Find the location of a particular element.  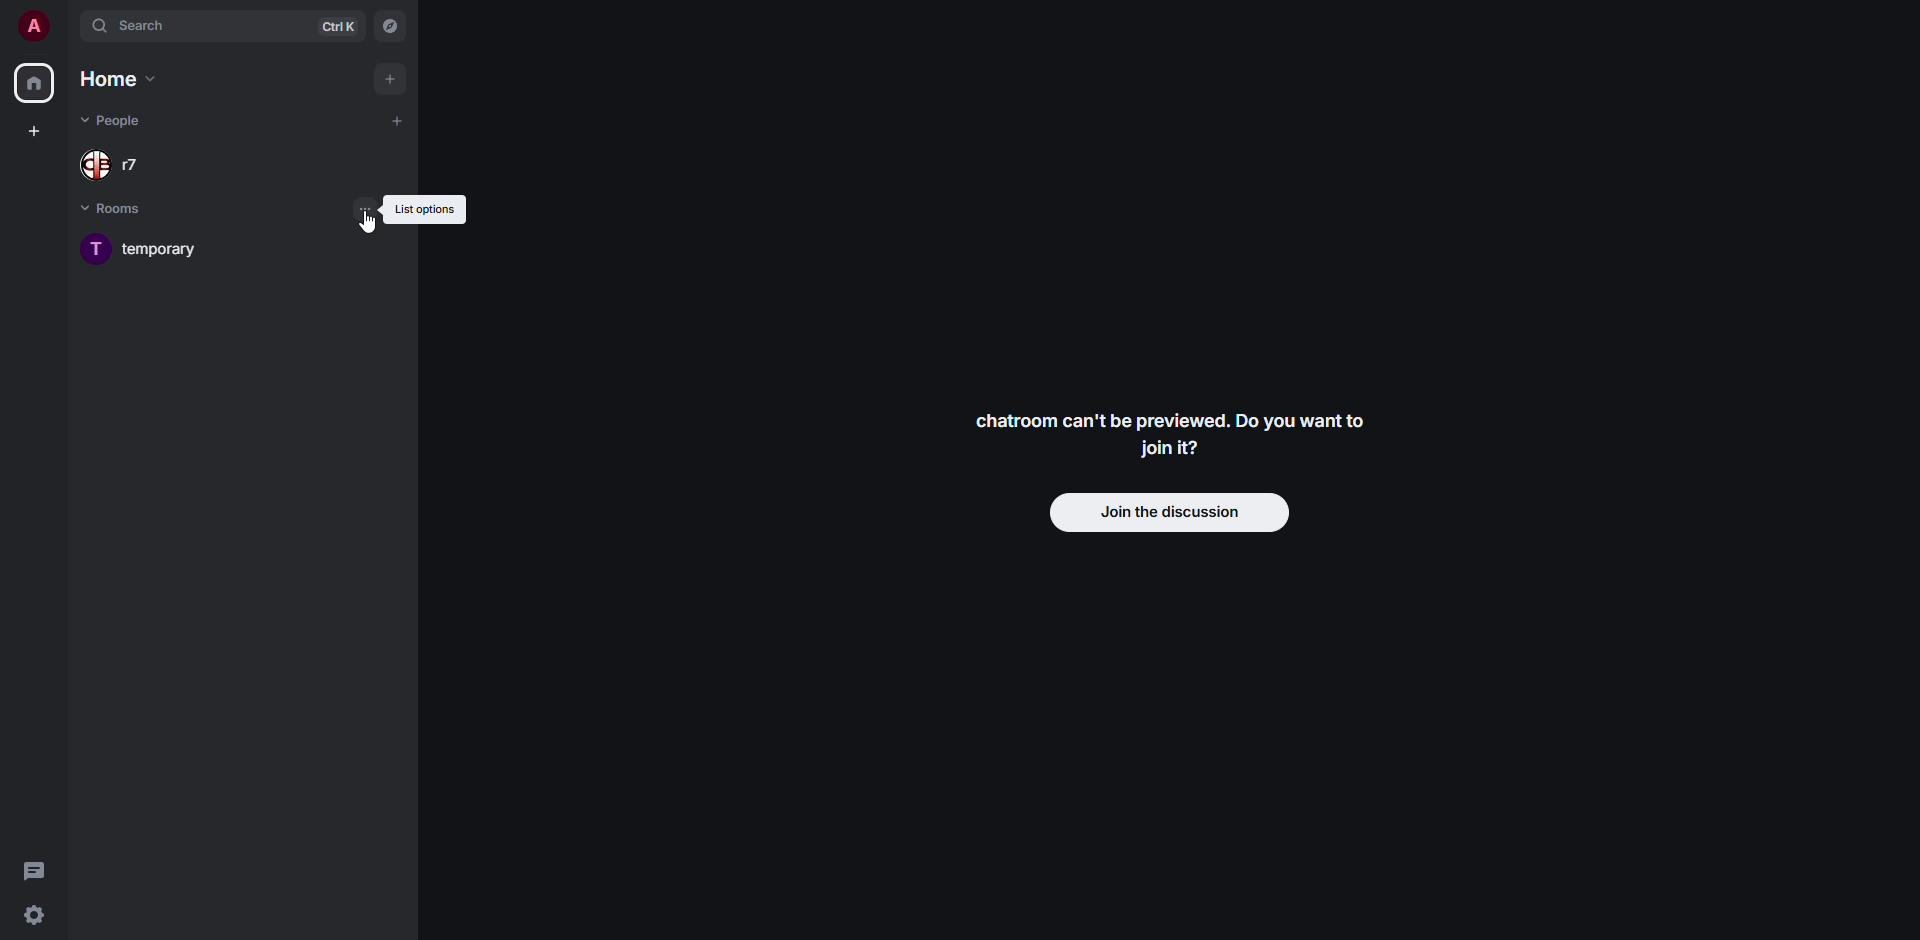

home is located at coordinates (122, 79).